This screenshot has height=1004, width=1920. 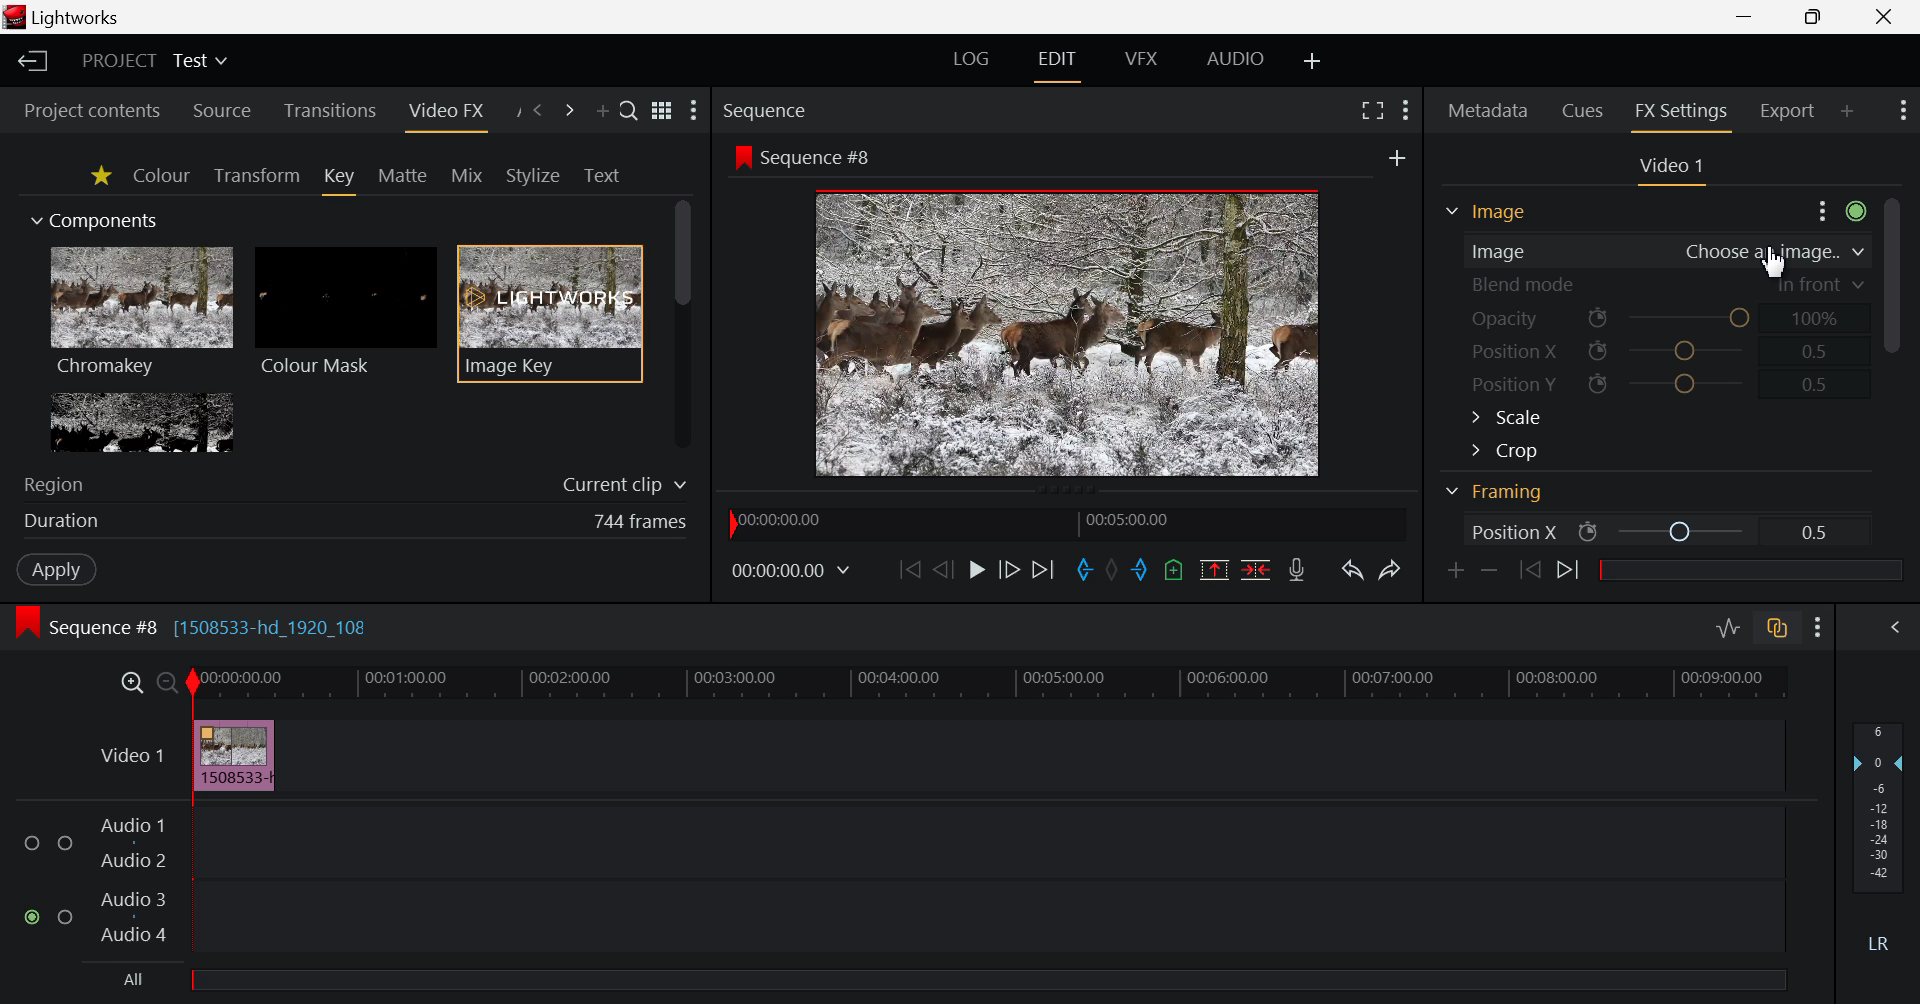 I want to click on icon, so click(x=1599, y=318).